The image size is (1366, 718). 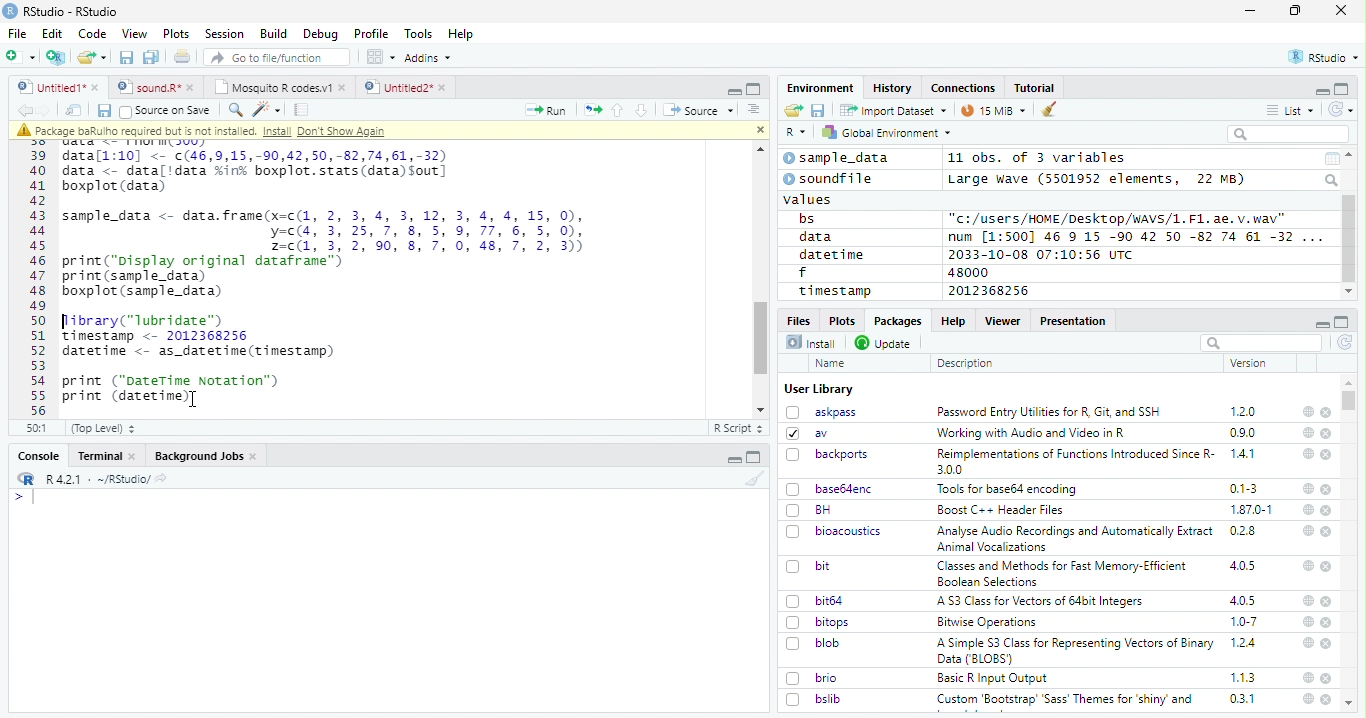 I want to click on num [1:500] 46 9 15 -90 42 50 -82 74 61 -32 ..., so click(x=1135, y=236).